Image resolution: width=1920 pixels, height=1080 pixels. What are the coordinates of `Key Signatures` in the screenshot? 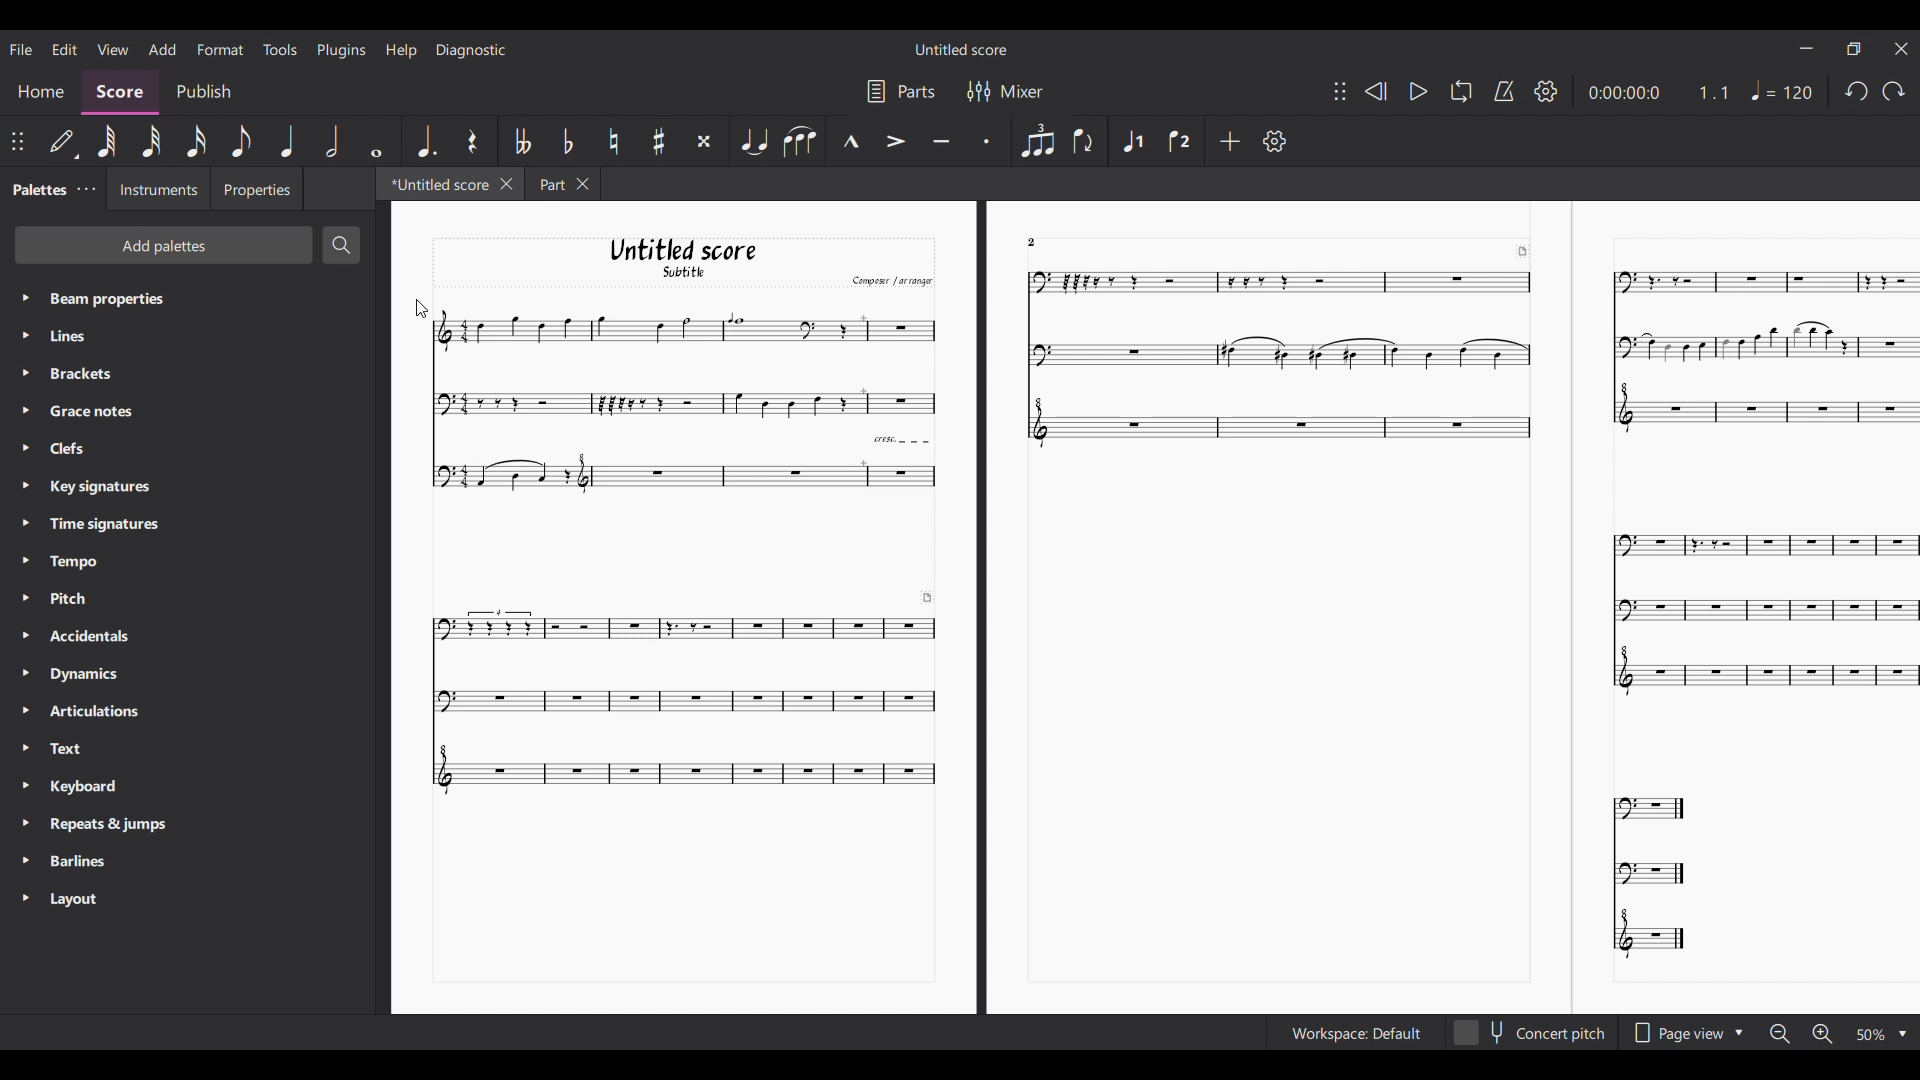 It's located at (100, 486).